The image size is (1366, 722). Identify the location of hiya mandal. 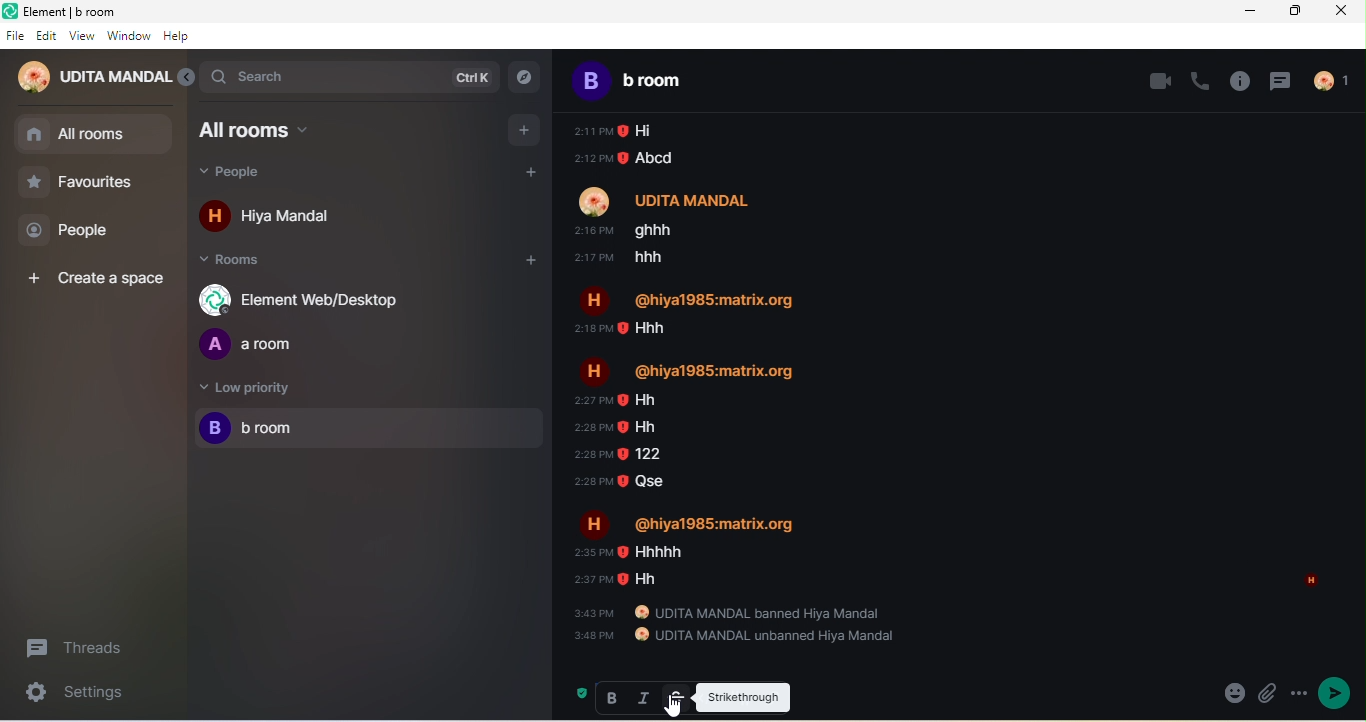
(276, 219).